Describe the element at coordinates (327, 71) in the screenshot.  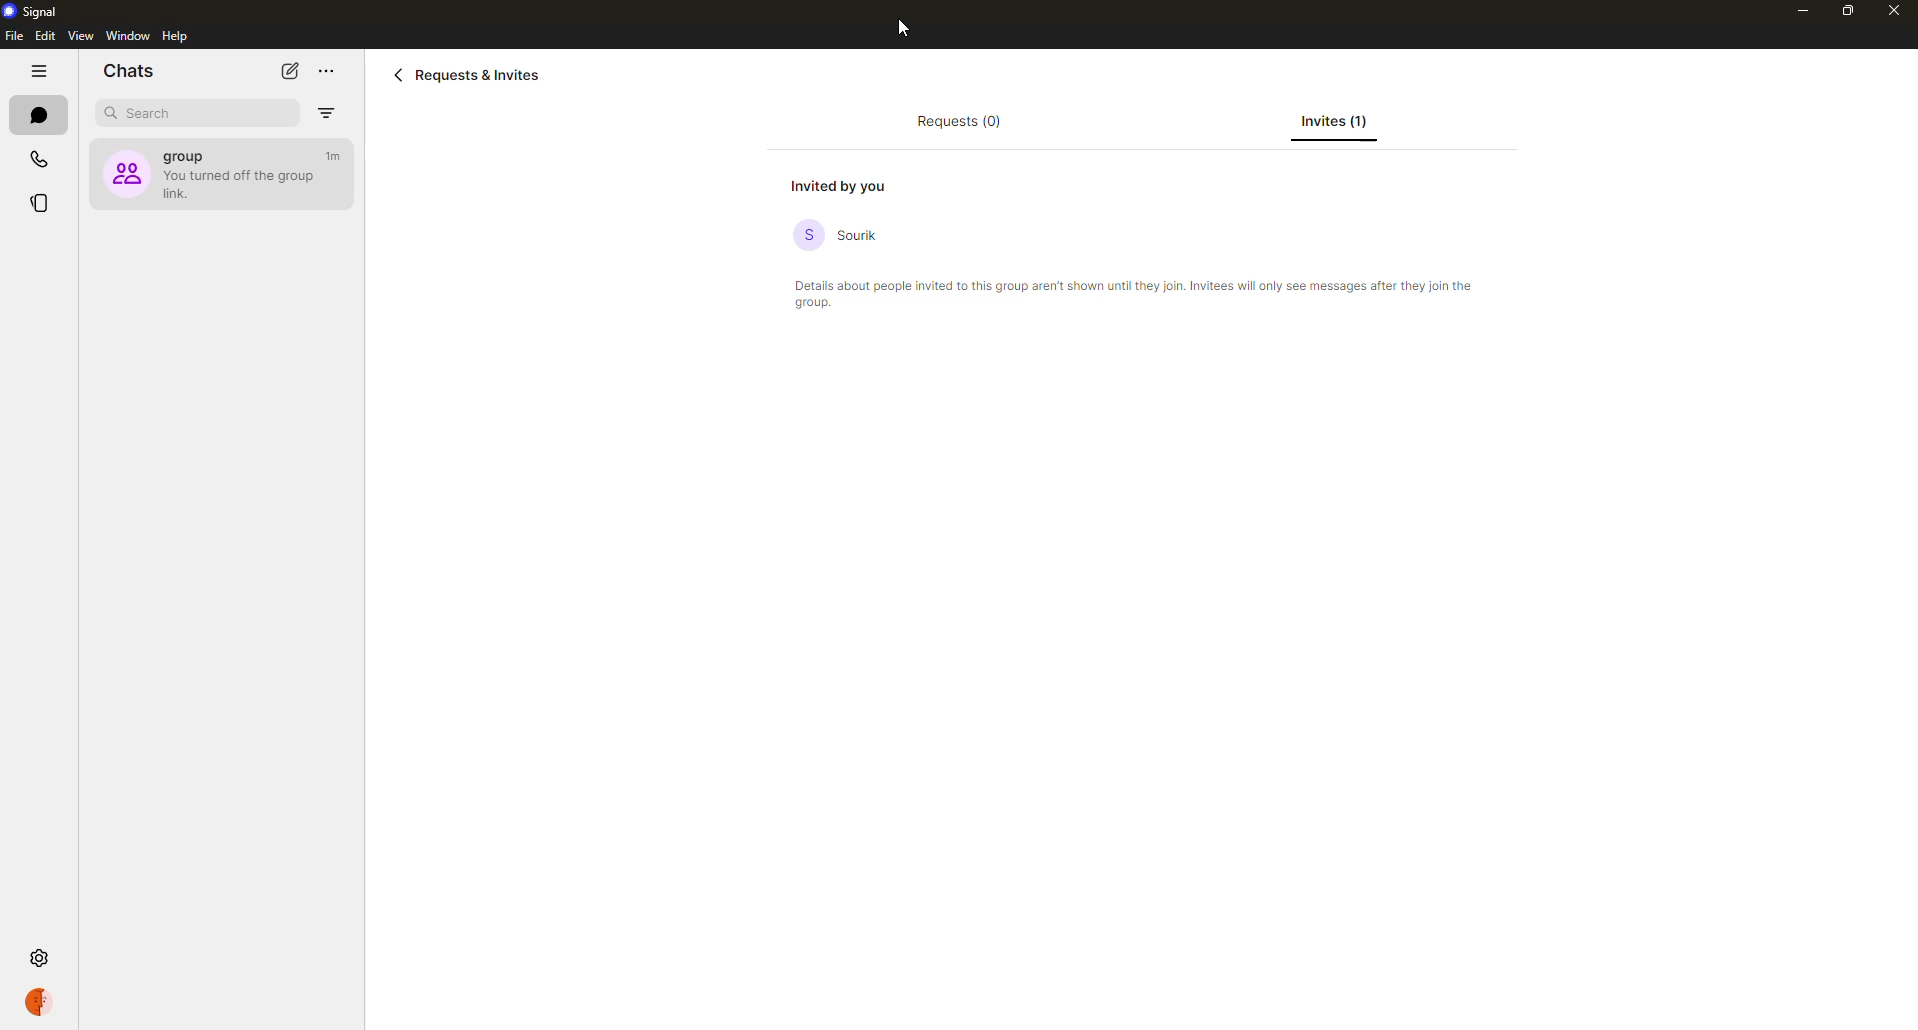
I see `more` at that location.